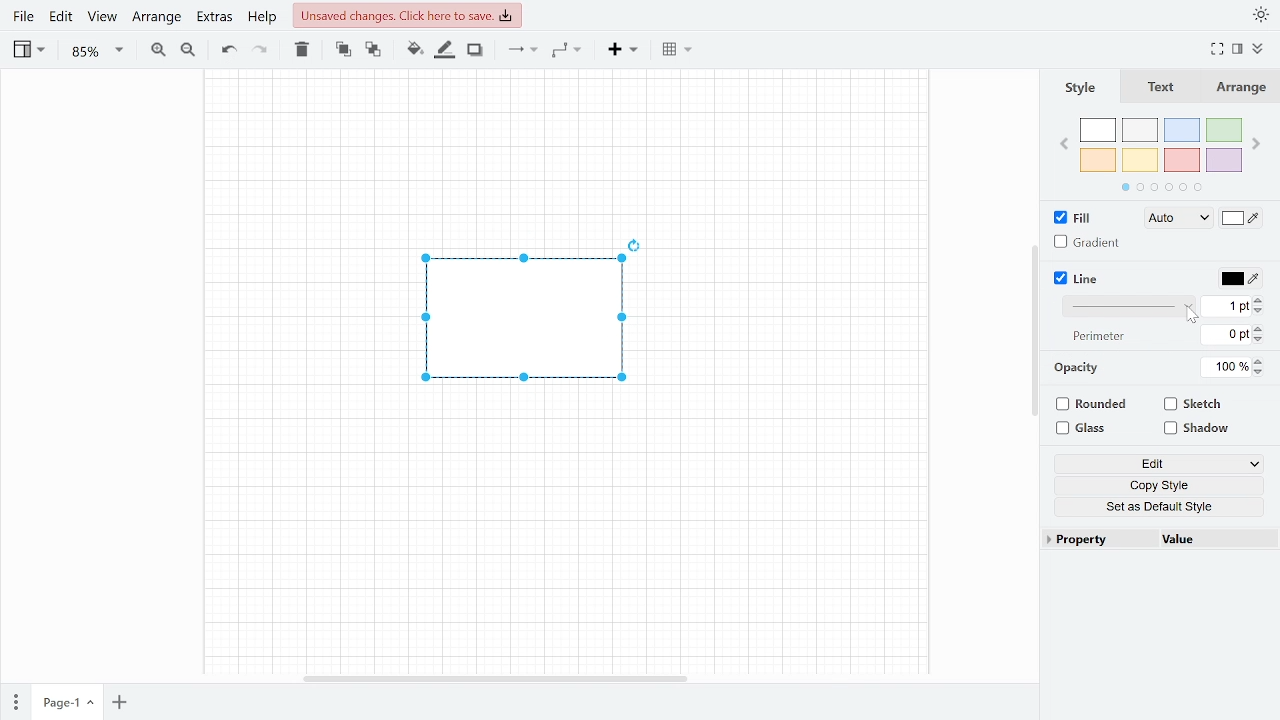 The width and height of the screenshot is (1280, 720). Describe the element at coordinates (62, 20) in the screenshot. I see `Edit` at that location.